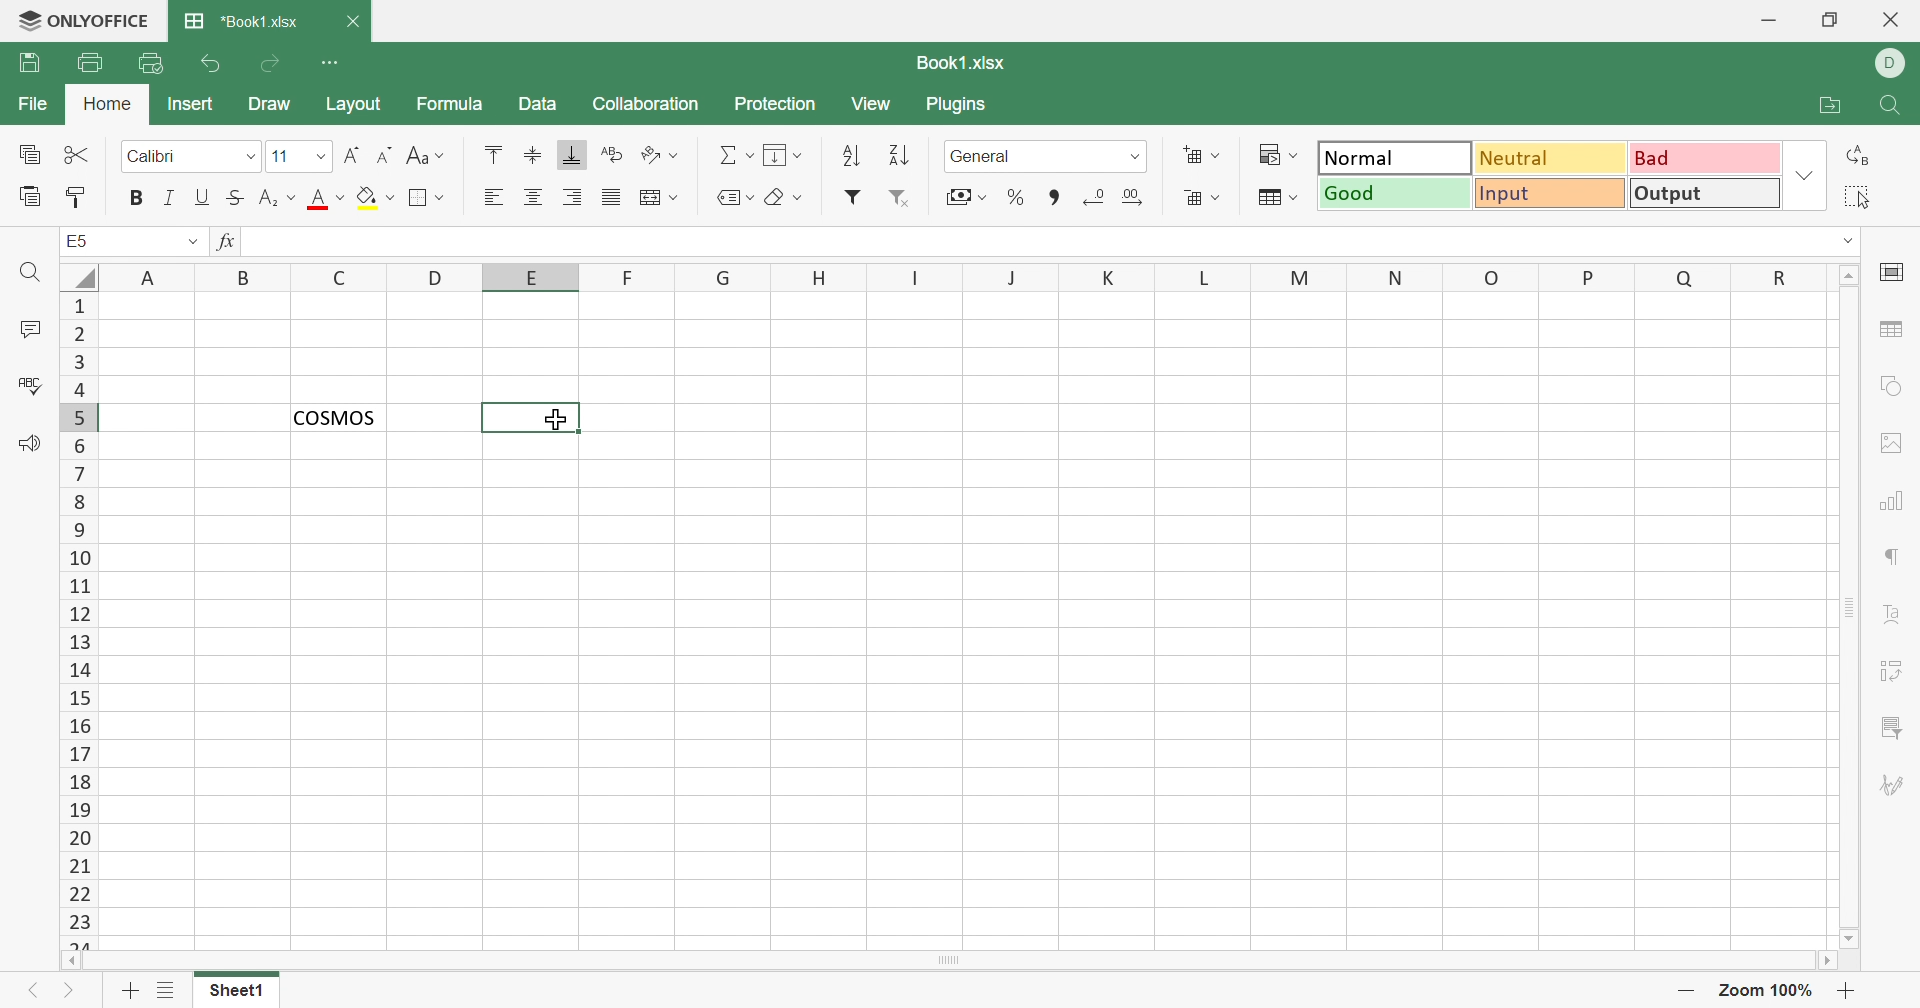 The height and width of the screenshot is (1008, 1920). What do you see at coordinates (354, 104) in the screenshot?
I see `Layout` at bounding box center [354, 104].